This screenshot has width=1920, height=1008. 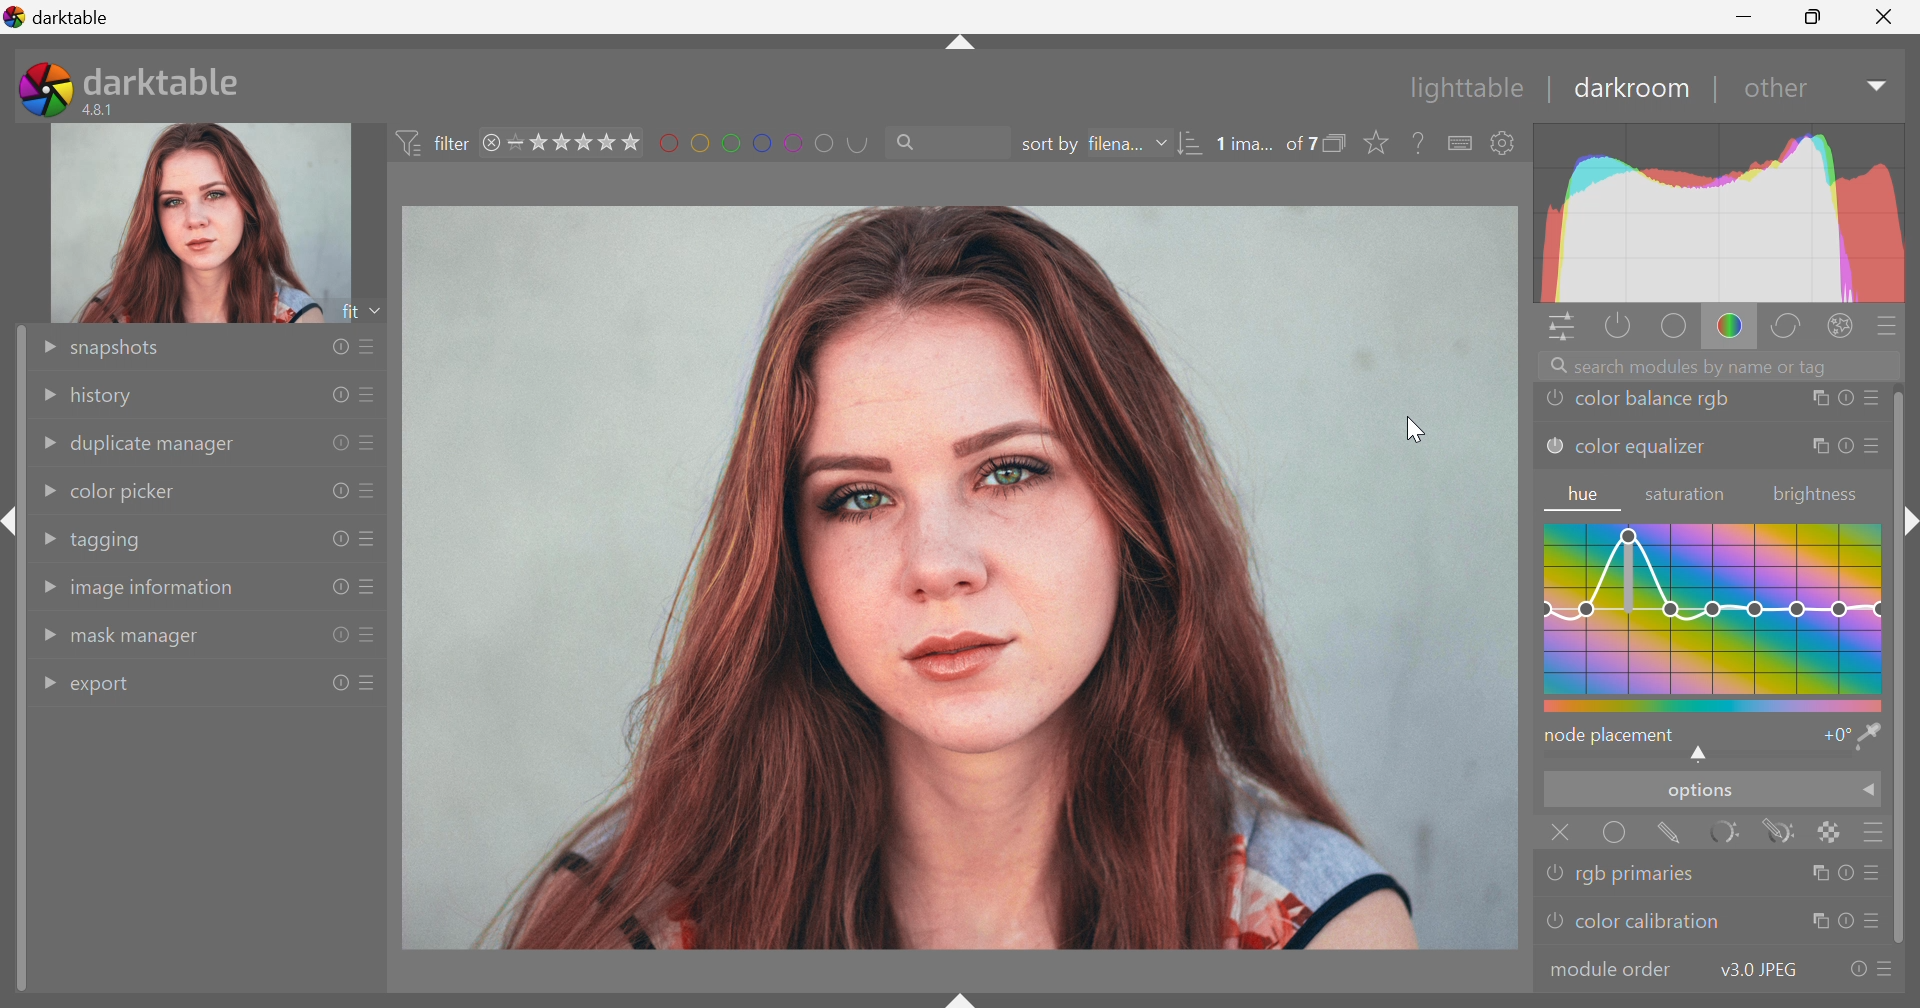 I want to click on Drop Down, so click(x=1871, y=793).